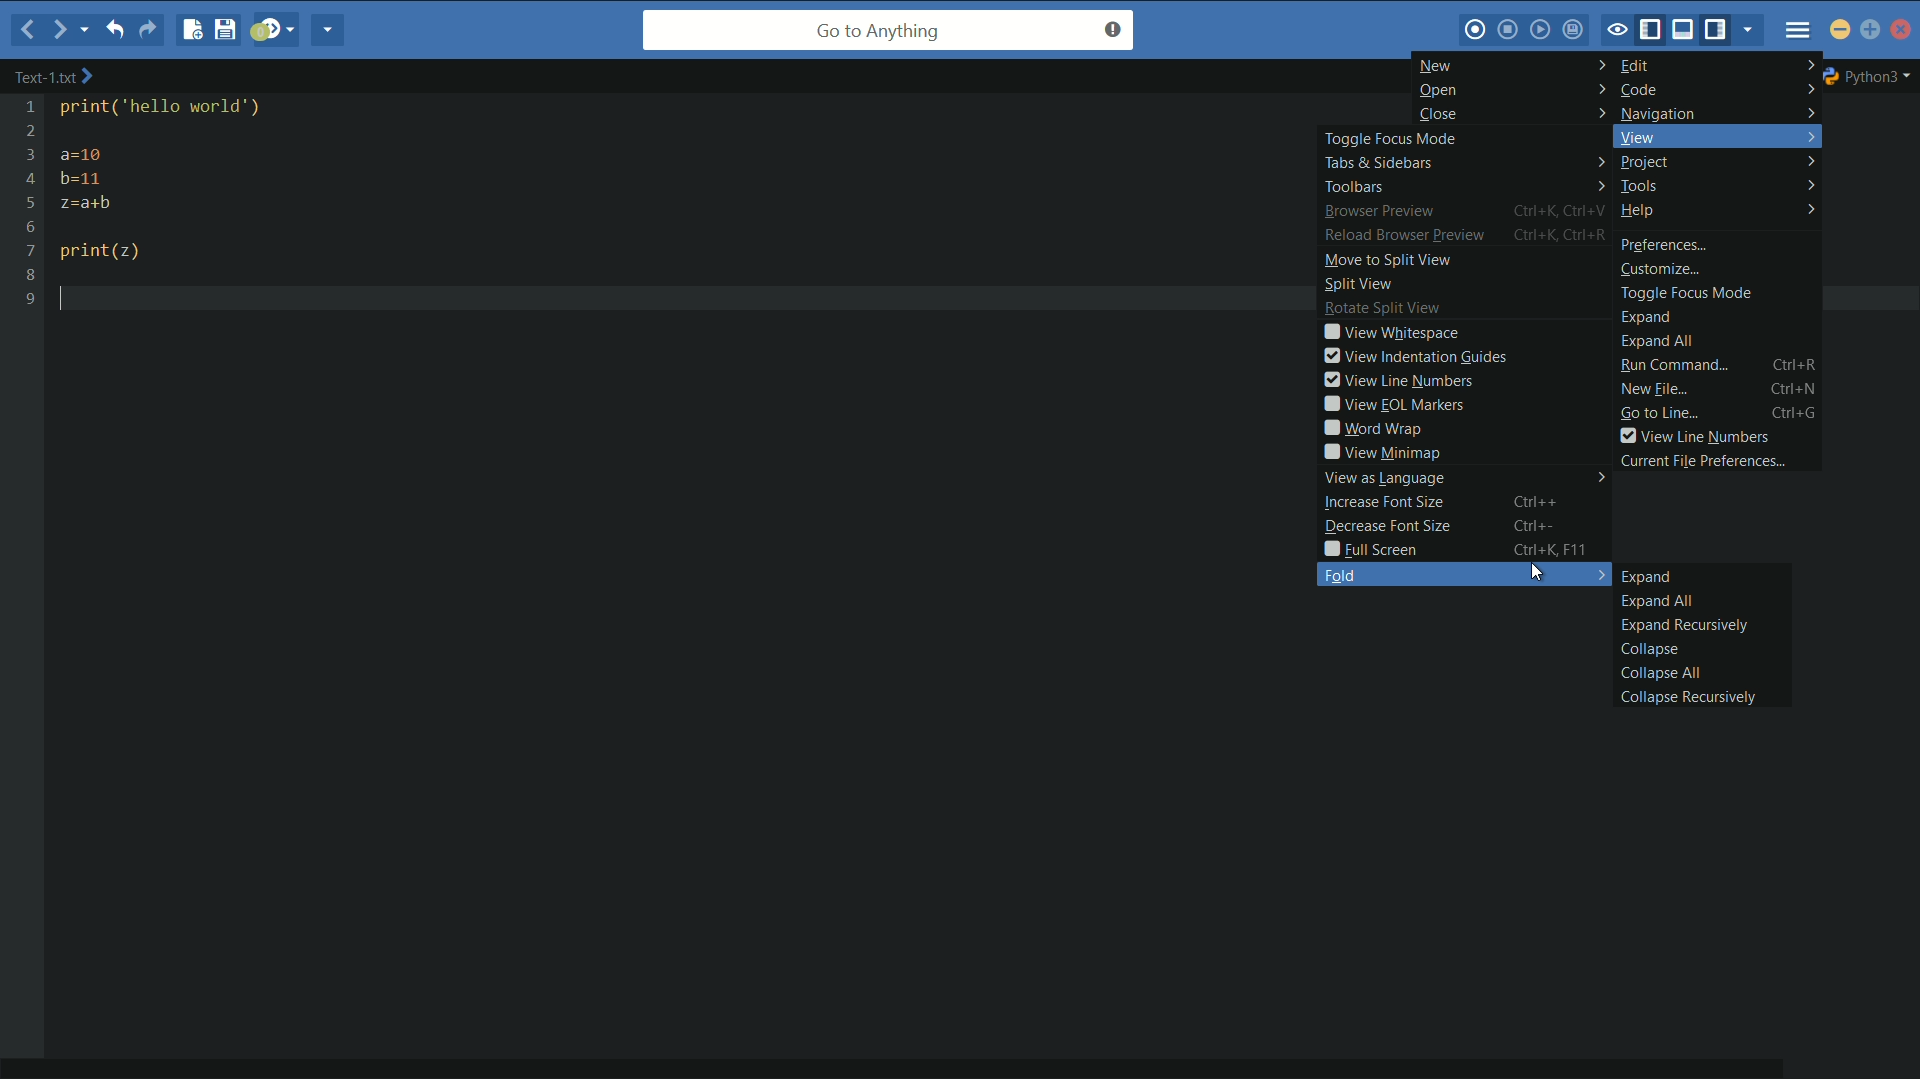 Image resolution: width=1920 pixels, height=1080 pixels. Describe the element at coordinates (1721, 31) in the screenshot. I see `show/hide right pane` at that location.